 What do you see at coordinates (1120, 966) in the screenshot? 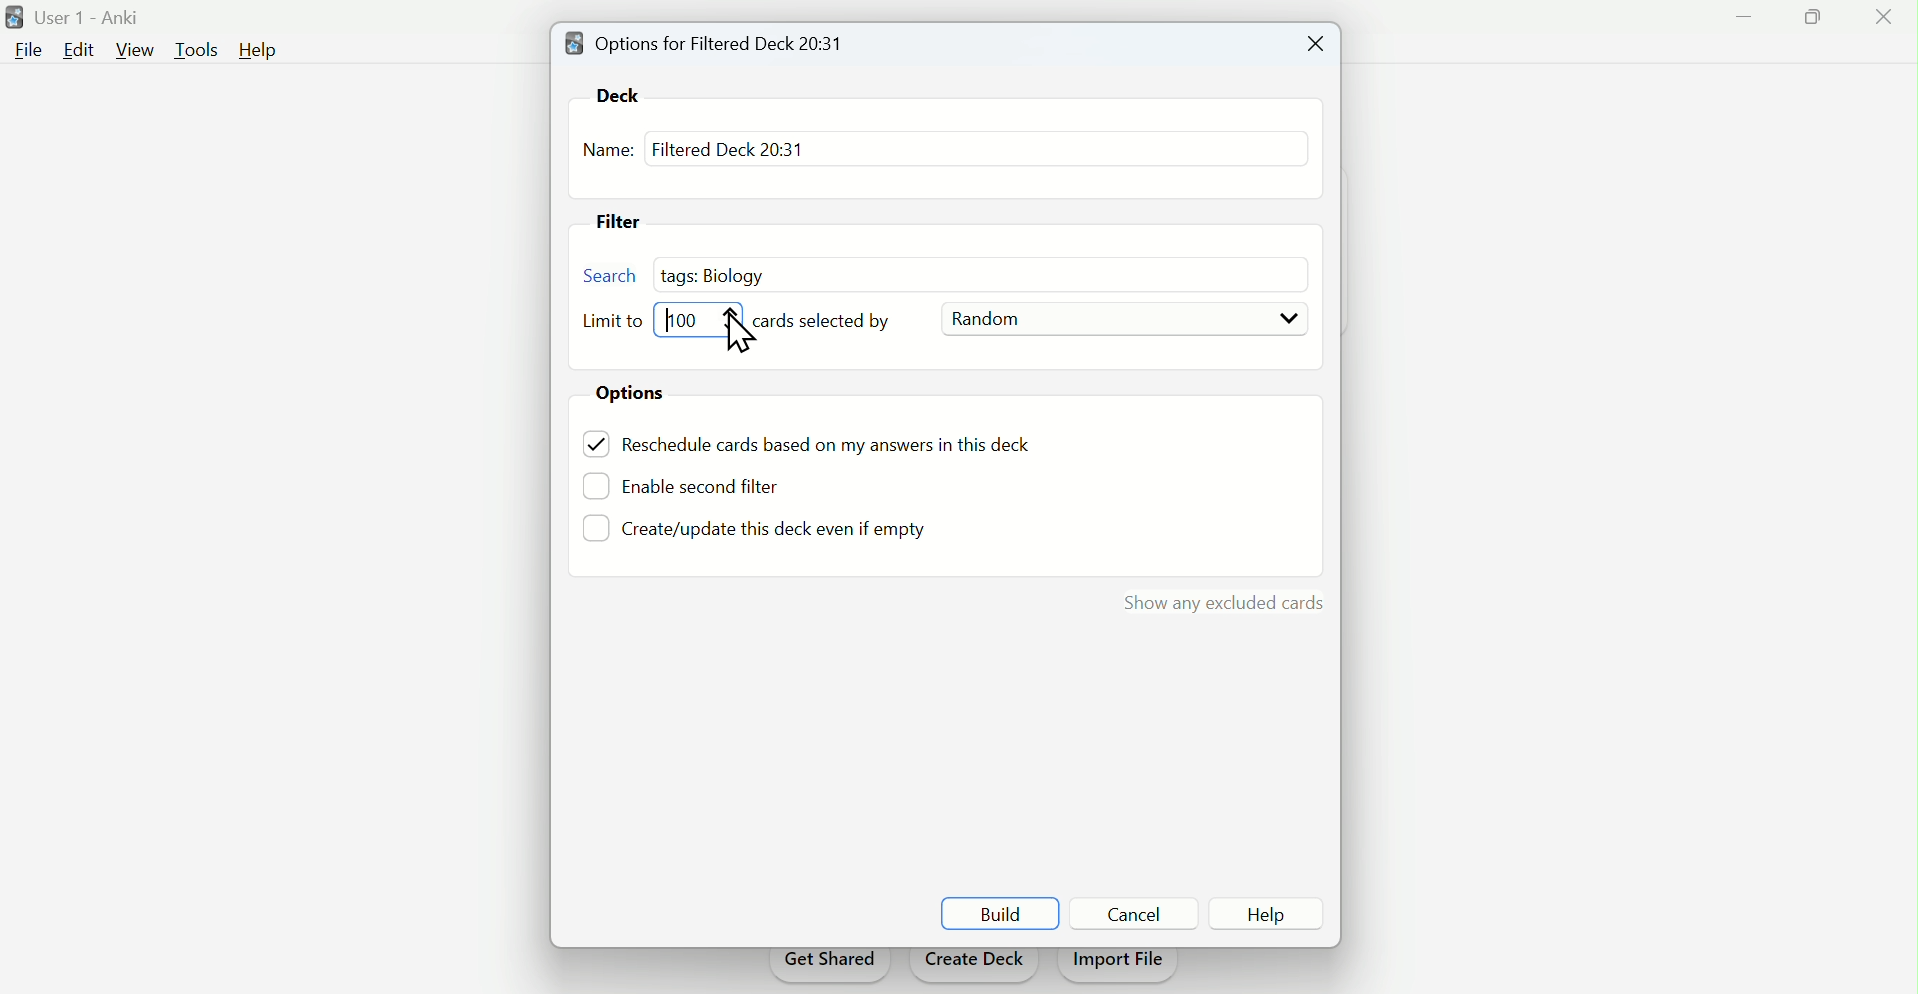
I see `Import file` at bounding box center [1120, 966].